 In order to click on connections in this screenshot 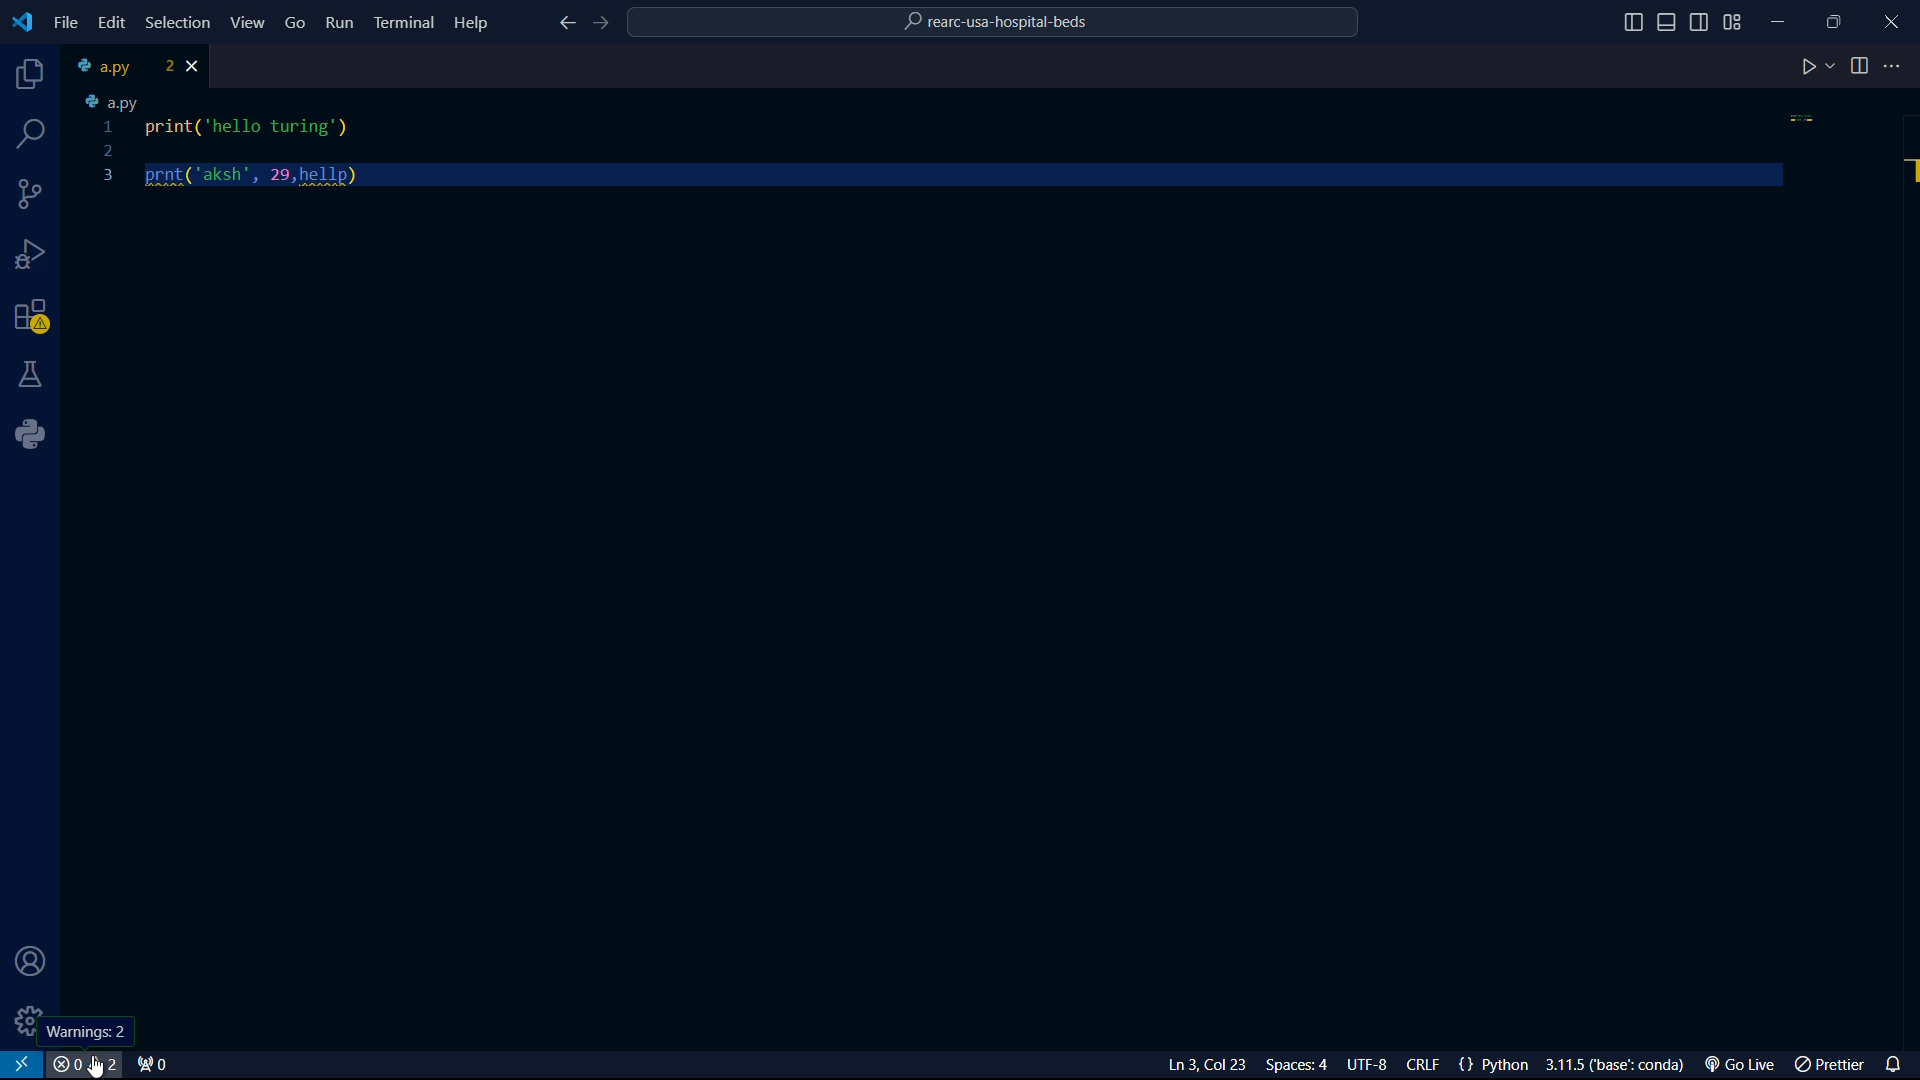, I will do `click(31, 194)`.